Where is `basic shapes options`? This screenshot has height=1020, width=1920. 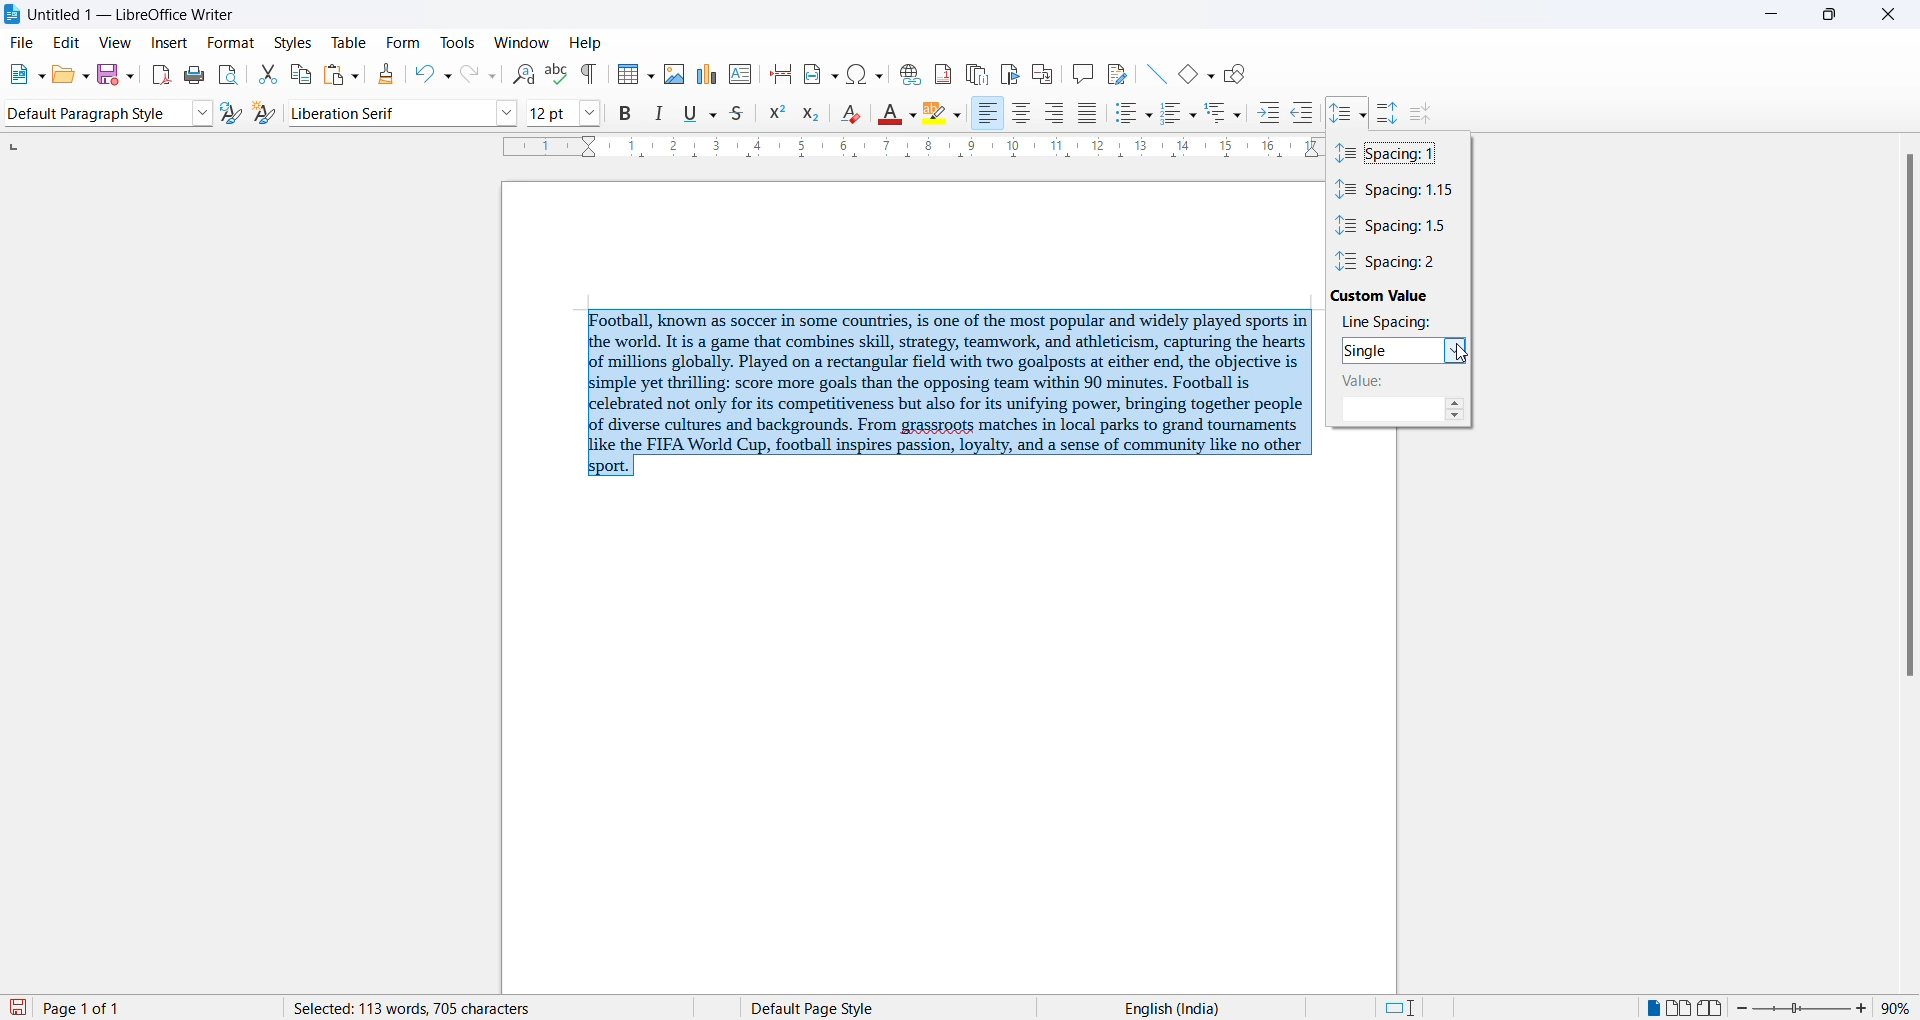 basic shapes options is located at coordinates (1208, 76).